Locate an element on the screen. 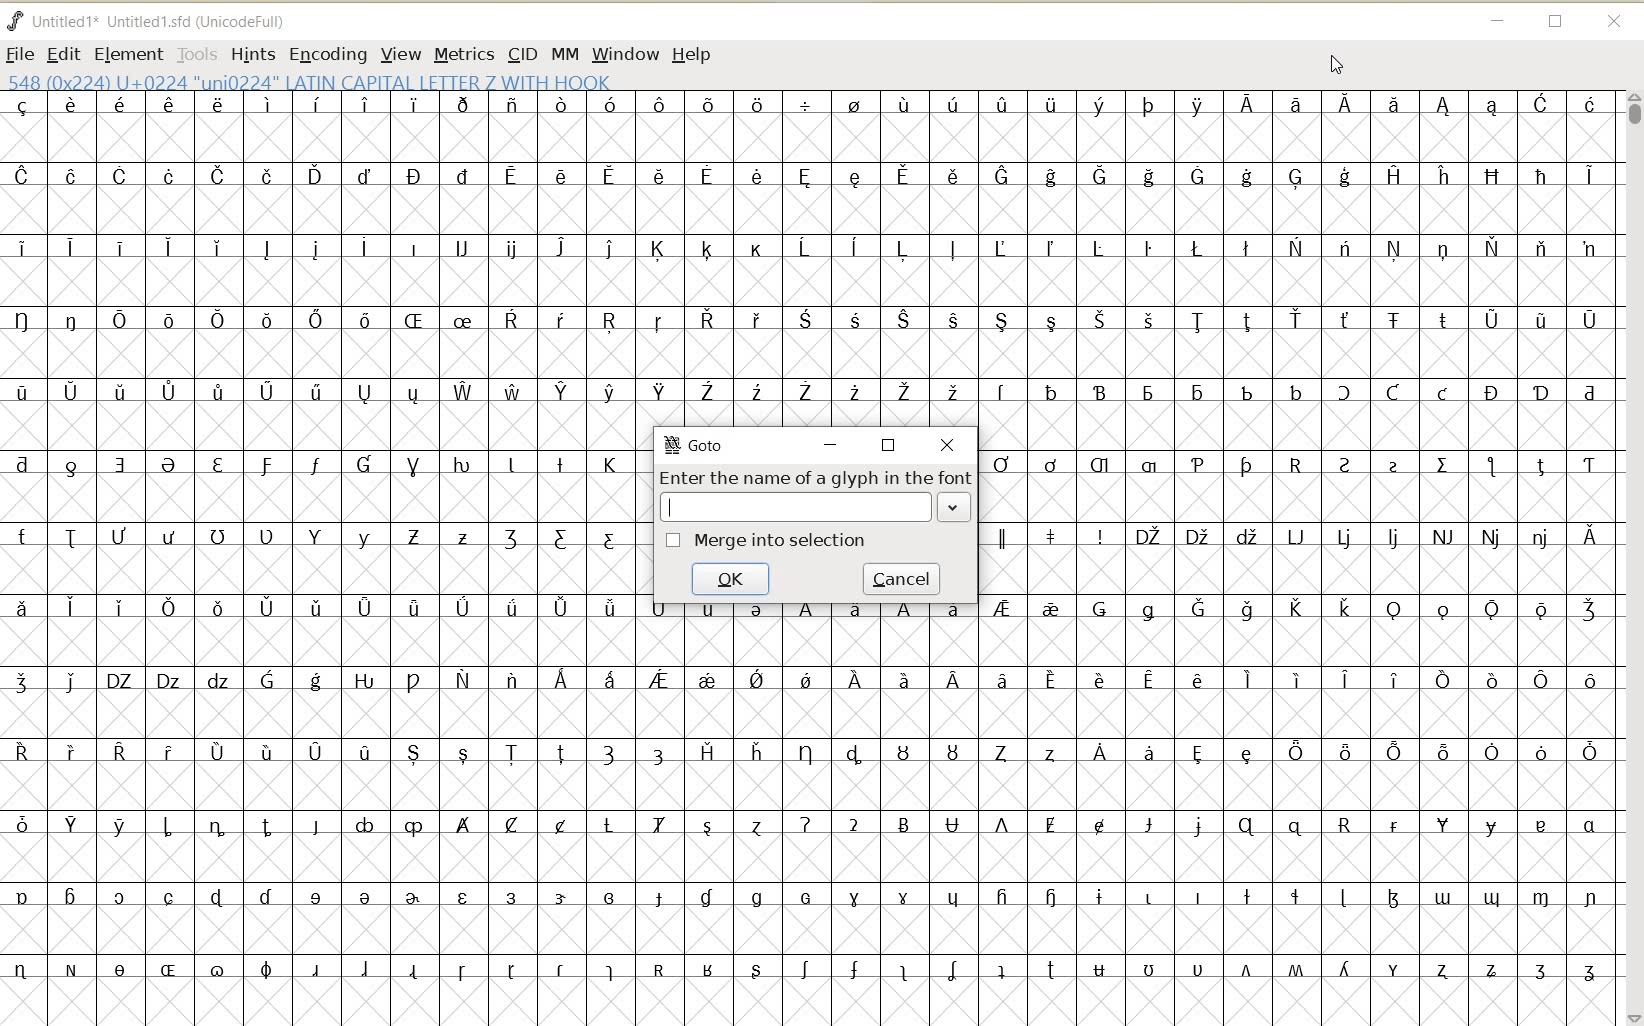  MM is located at coordinates (562, 53).